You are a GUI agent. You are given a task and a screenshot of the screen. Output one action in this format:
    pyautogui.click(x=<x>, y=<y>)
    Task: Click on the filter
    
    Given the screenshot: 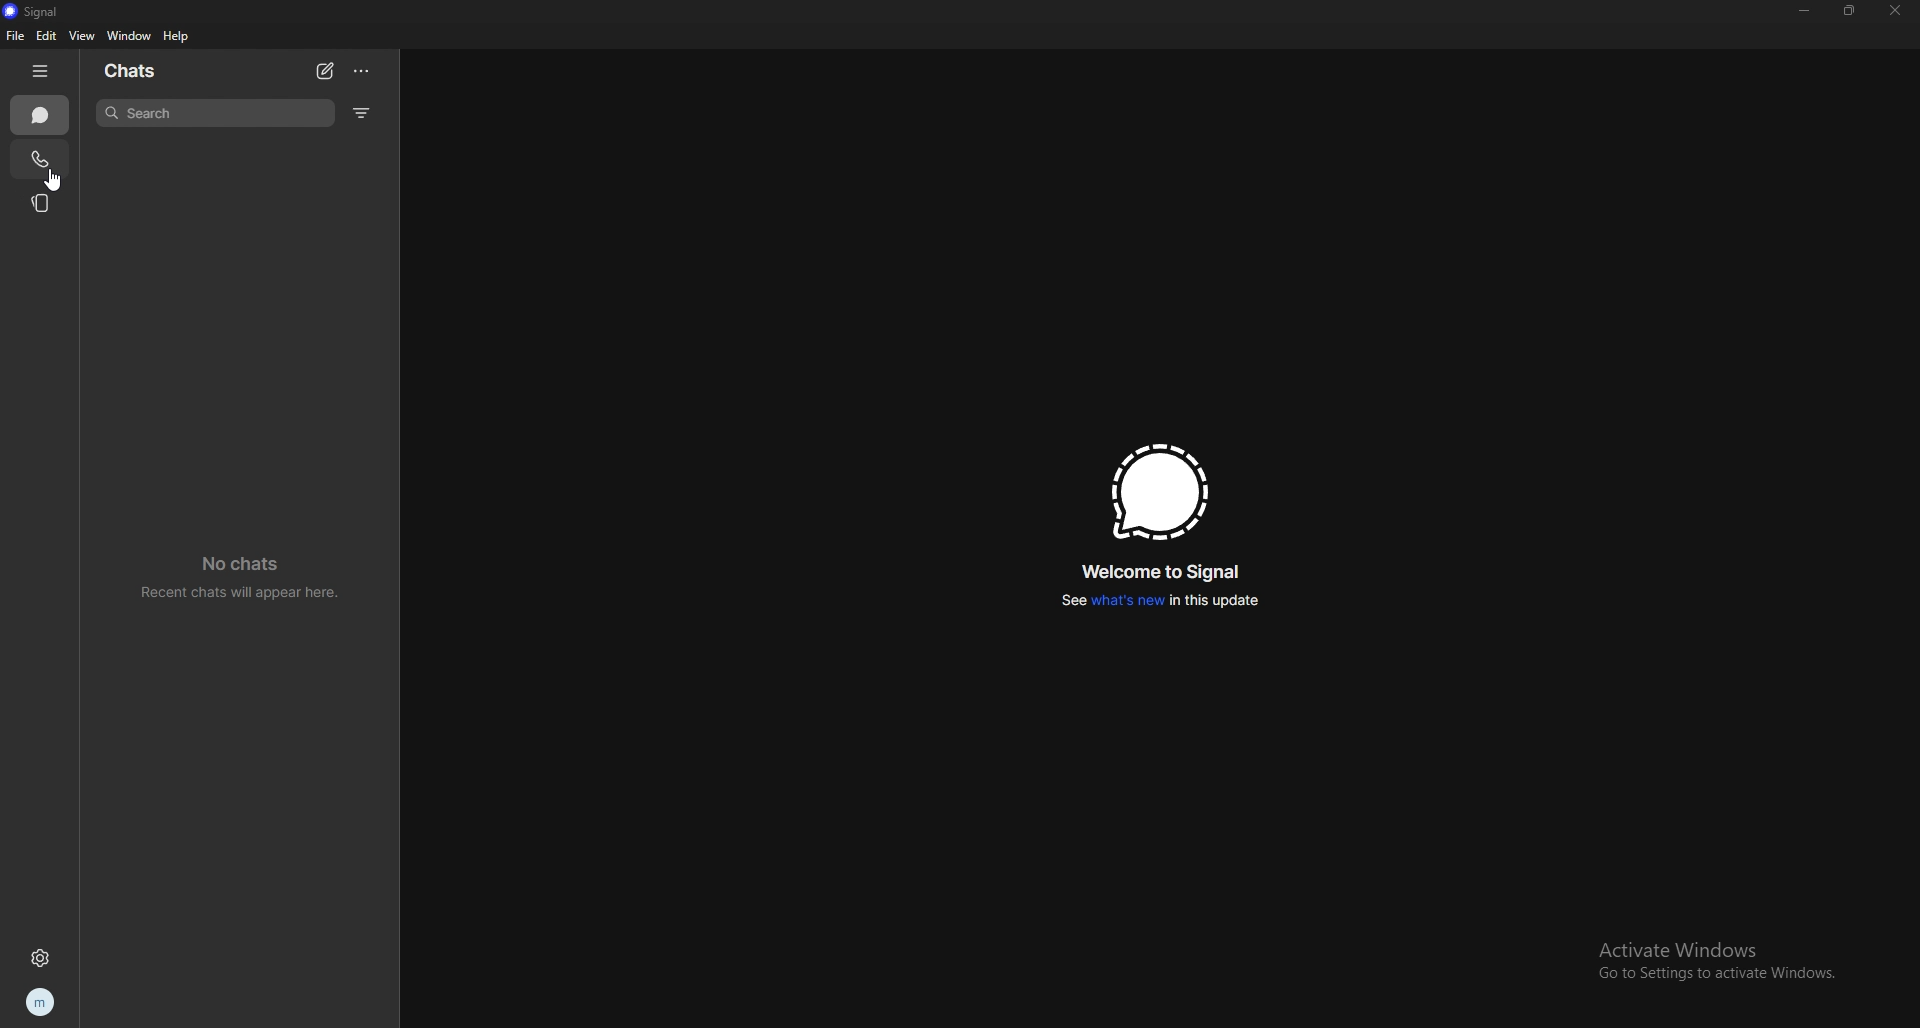 What is the action you would take?
    pyautogui.click(x=364, y=112)
    